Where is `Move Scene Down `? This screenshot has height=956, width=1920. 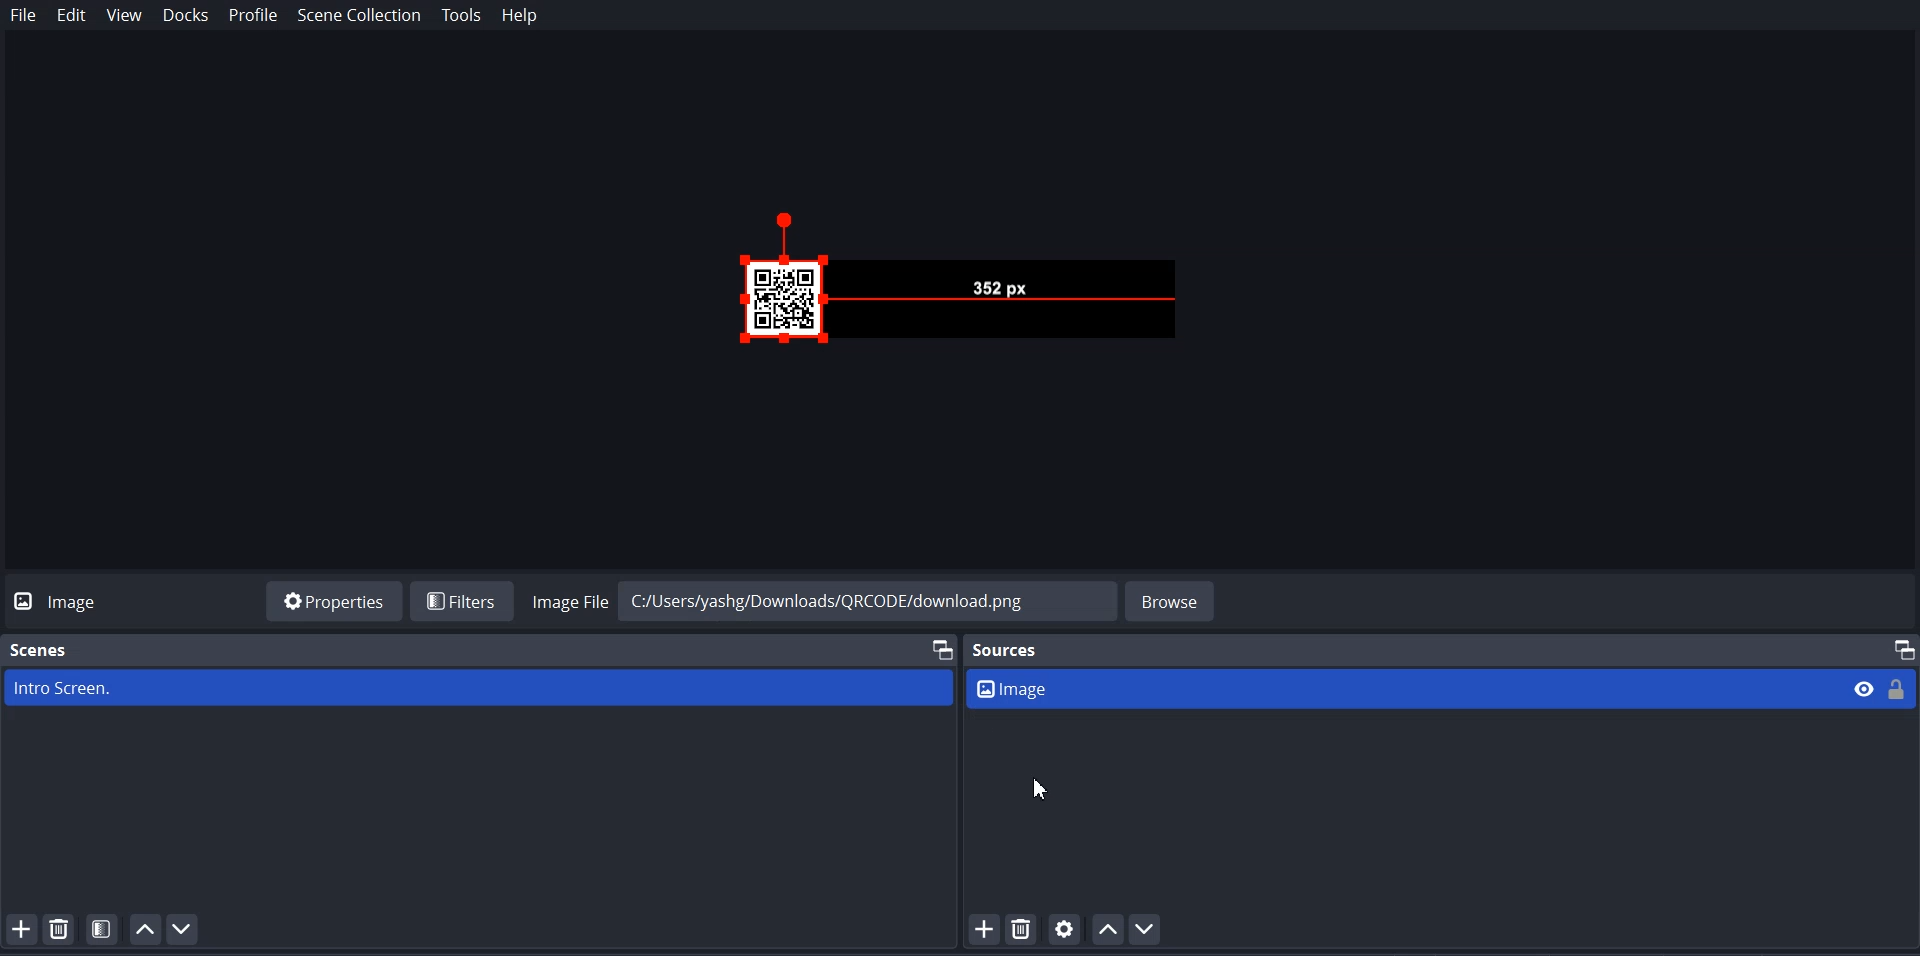 Move Scene Down  is located at coordinates (184, 929).